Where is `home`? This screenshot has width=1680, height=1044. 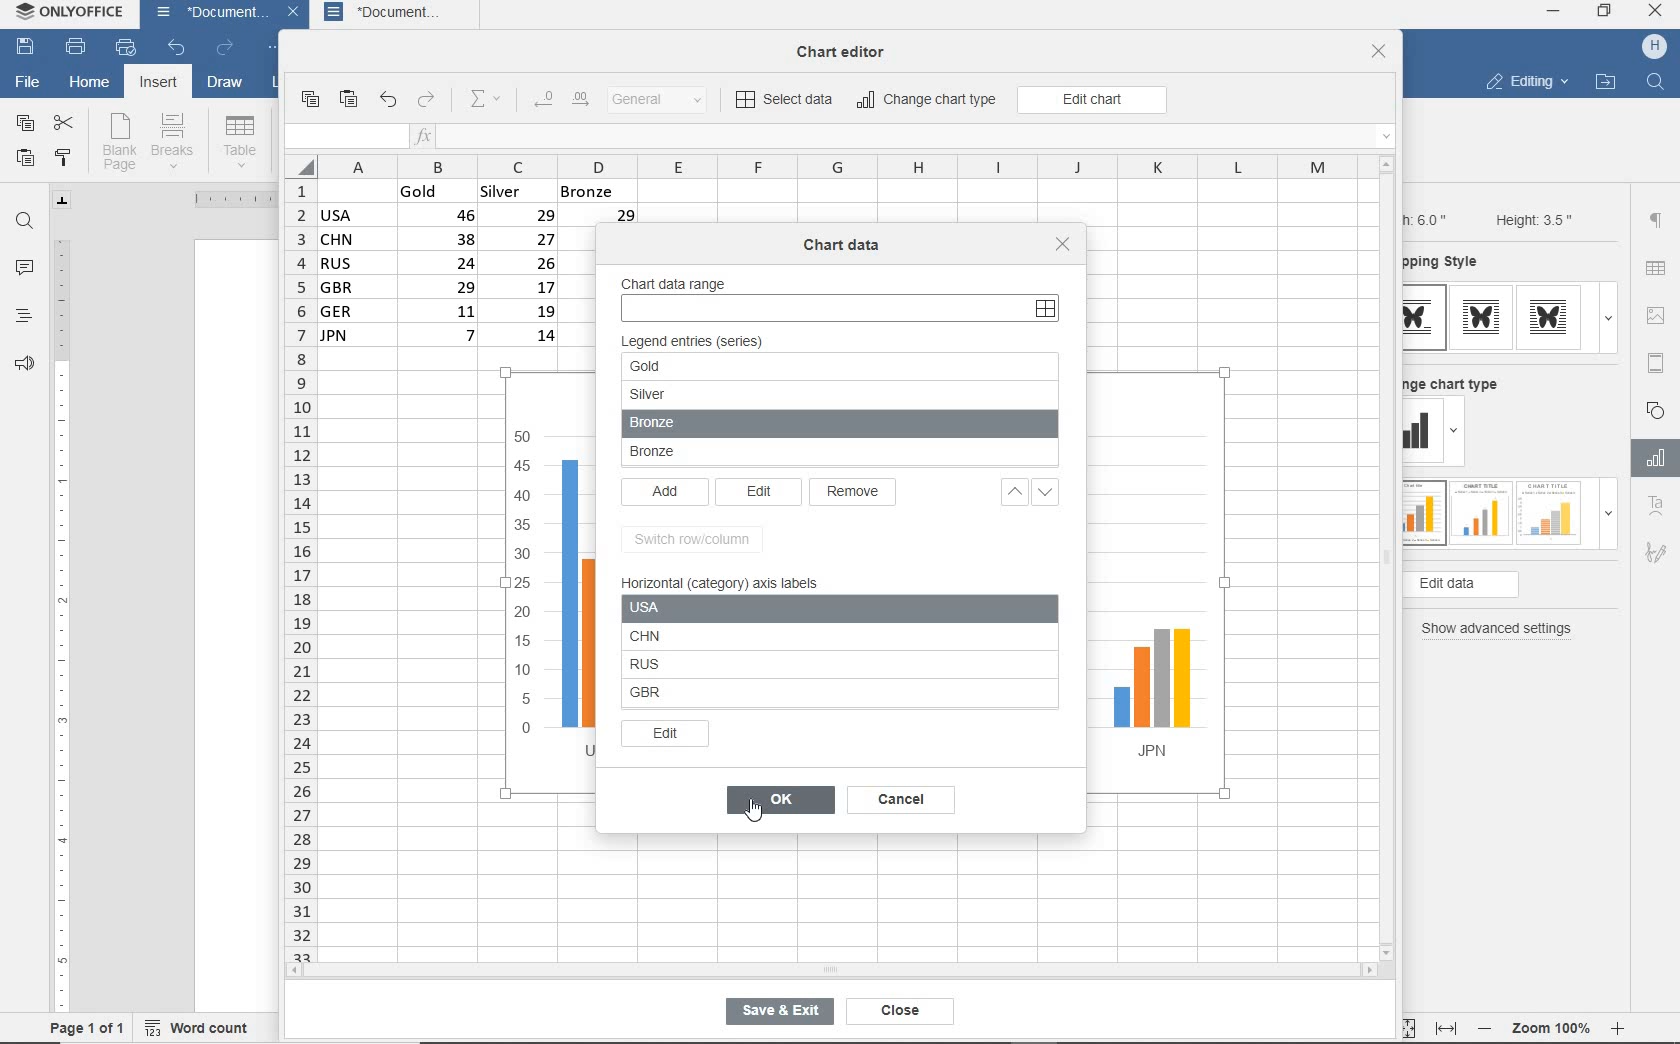
home is located at coordinates (89, 85).